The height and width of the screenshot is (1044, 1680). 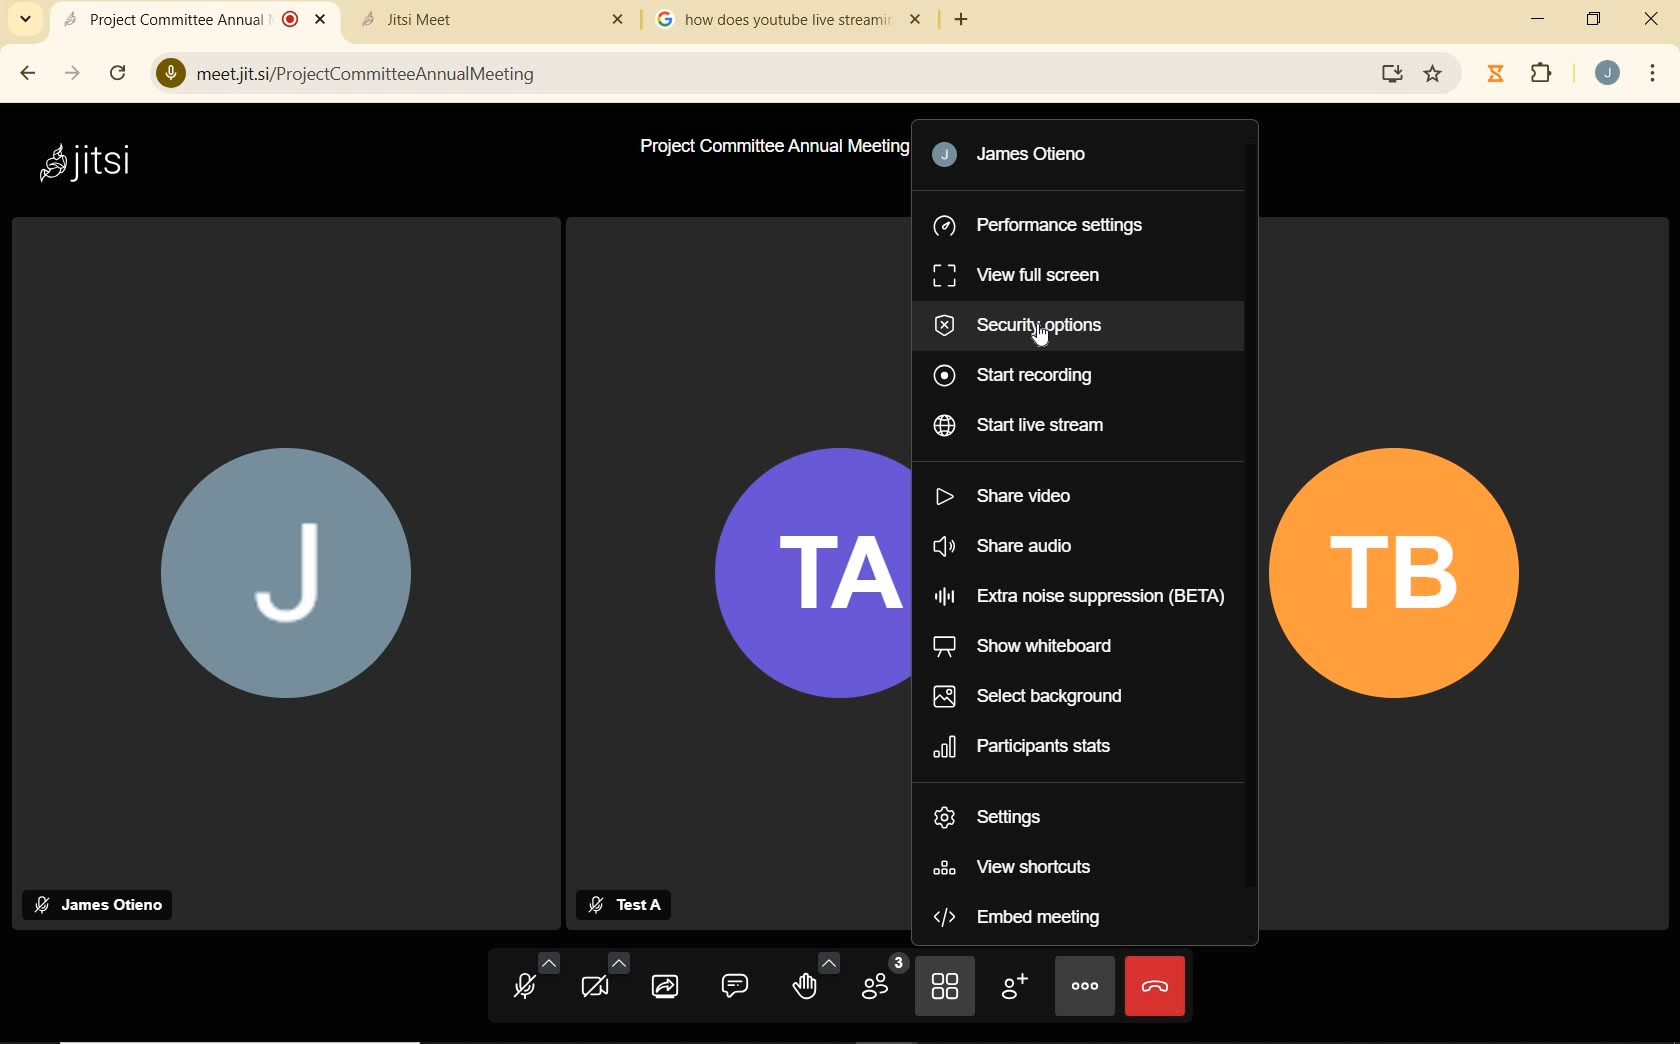 What do you see at coordinates (959, 21) in the screenshot?
I see `ADD TAB` at bounding box center [959, 21].